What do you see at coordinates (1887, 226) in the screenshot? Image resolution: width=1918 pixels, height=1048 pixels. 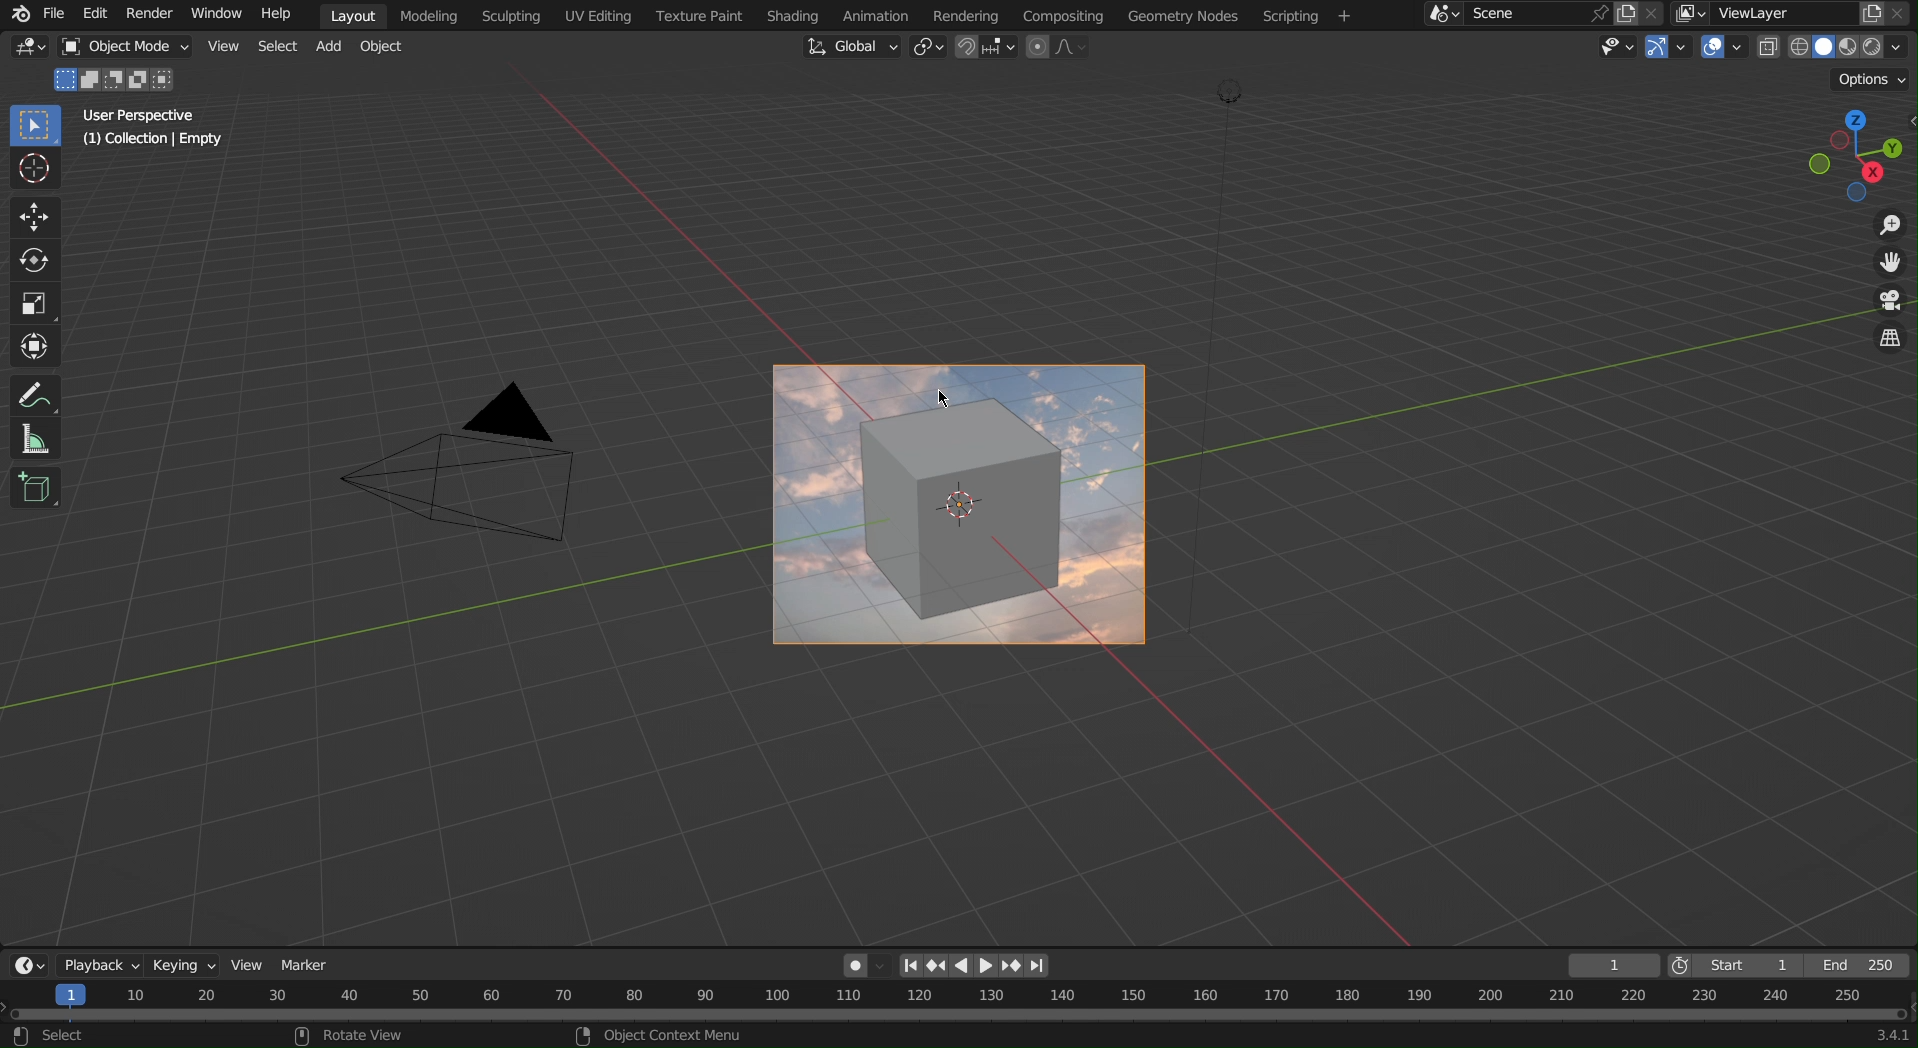 I see `Zoom` at bounding box center [1887, 226].